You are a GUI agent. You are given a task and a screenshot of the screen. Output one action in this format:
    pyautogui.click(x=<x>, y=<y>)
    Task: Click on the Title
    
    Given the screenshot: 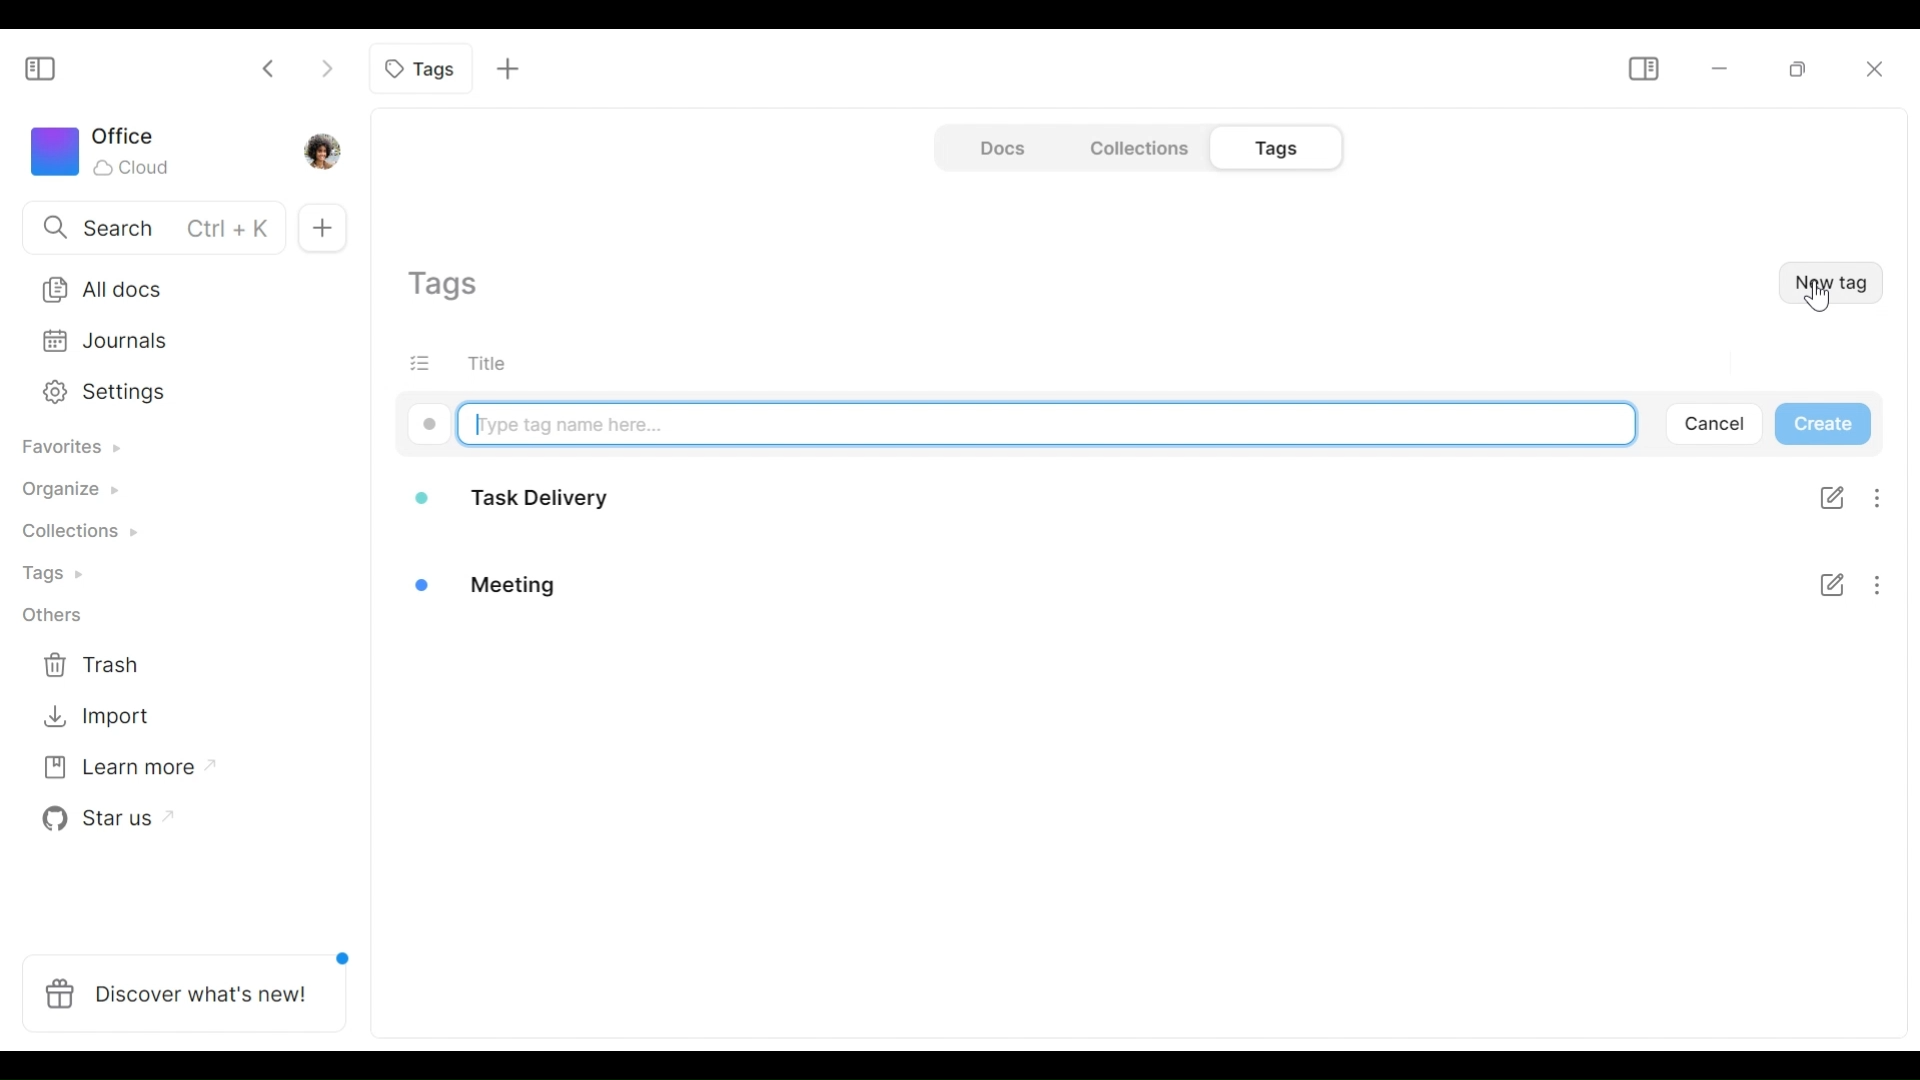 What is the action you would take?
    pyautogui.click(x=501, y=362)
    